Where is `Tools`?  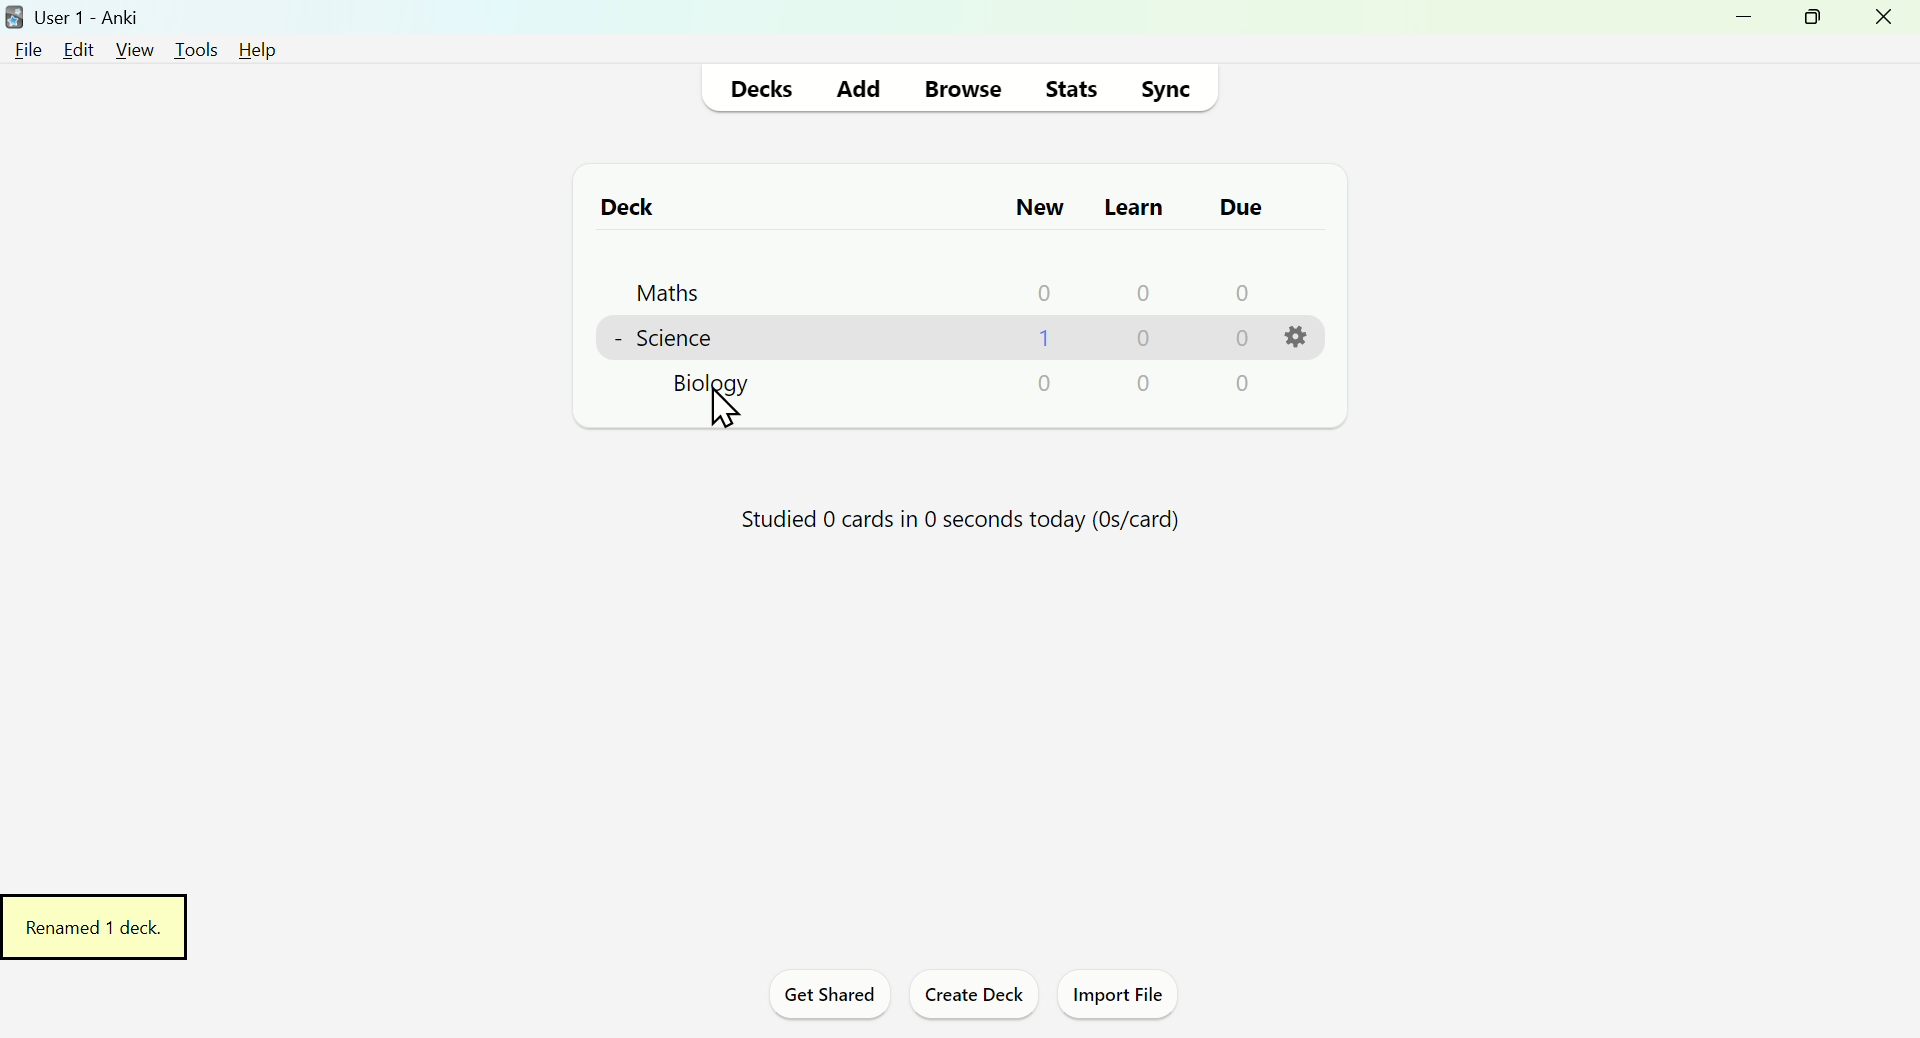
Tools is located at coordinates (189, 45).